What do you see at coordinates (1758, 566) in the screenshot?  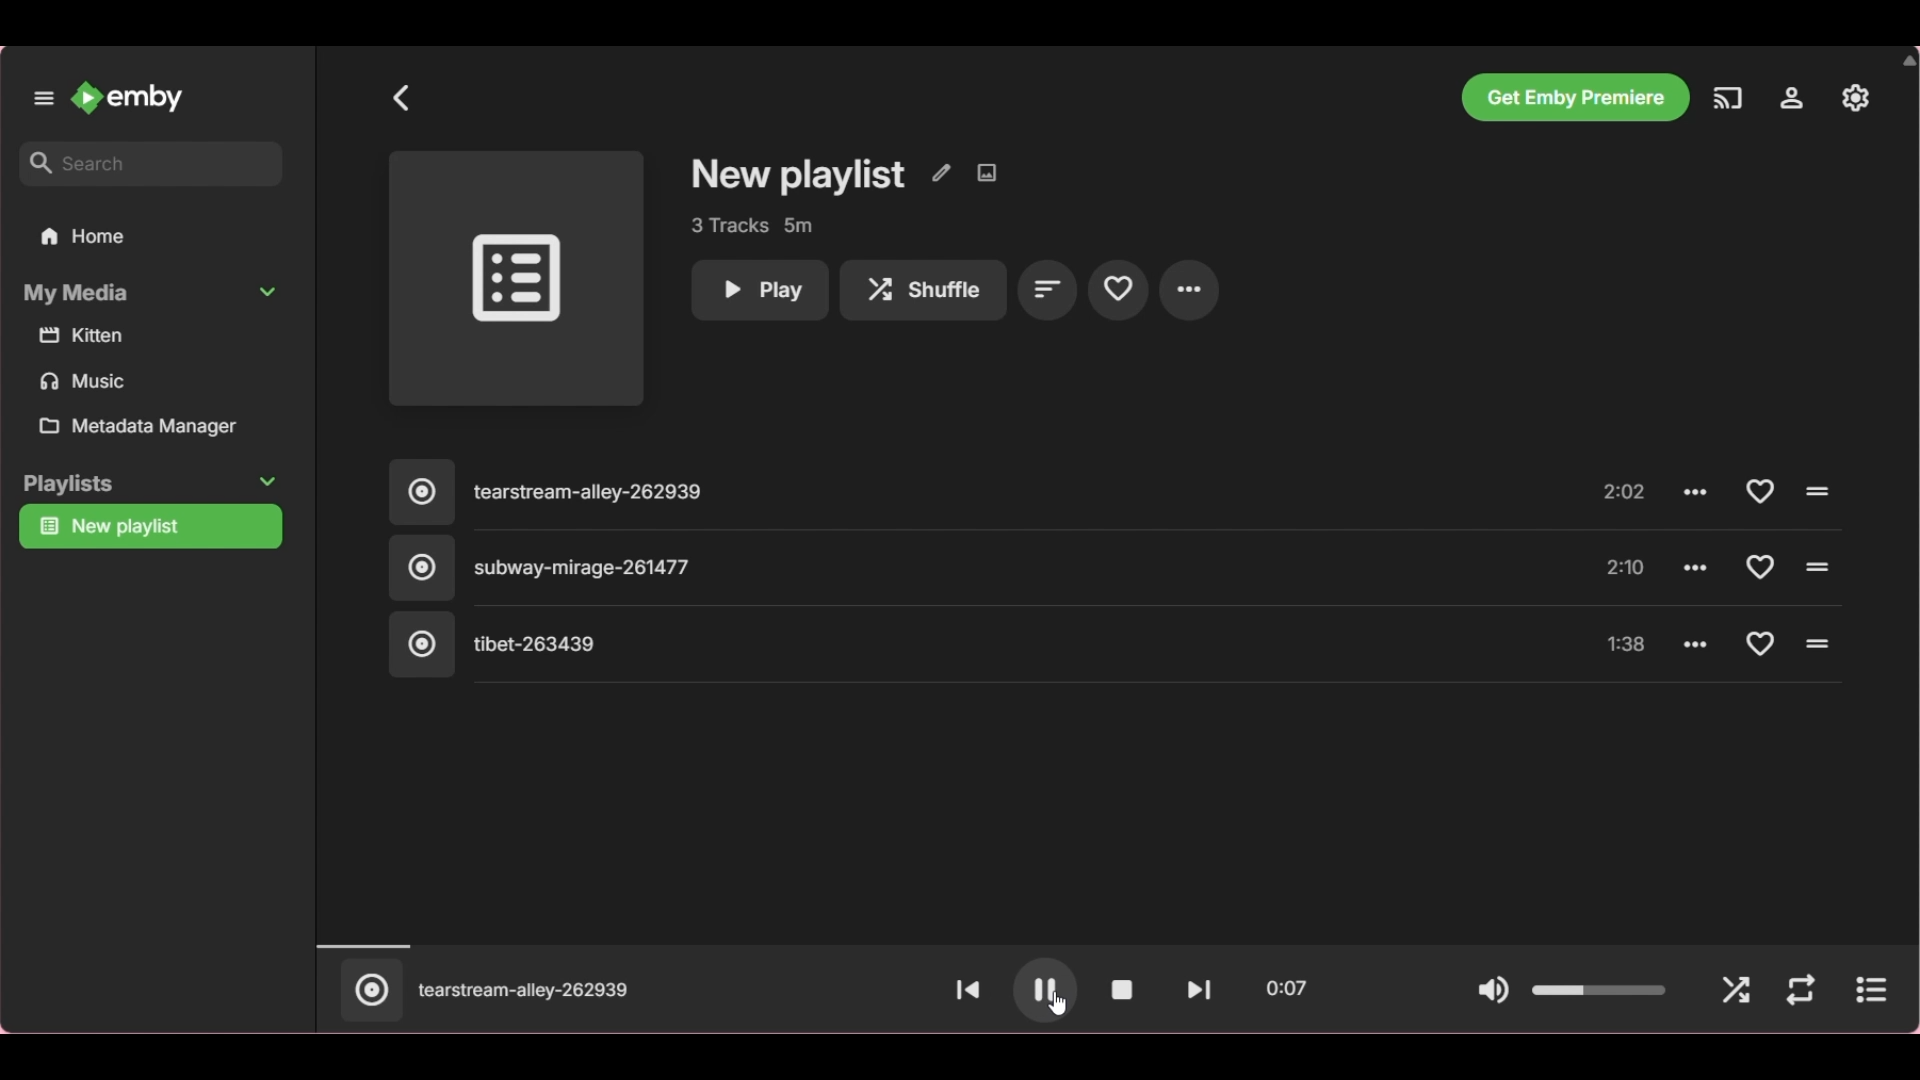 I see `Add respective song to favorites` at bounding box center [1758, 566].